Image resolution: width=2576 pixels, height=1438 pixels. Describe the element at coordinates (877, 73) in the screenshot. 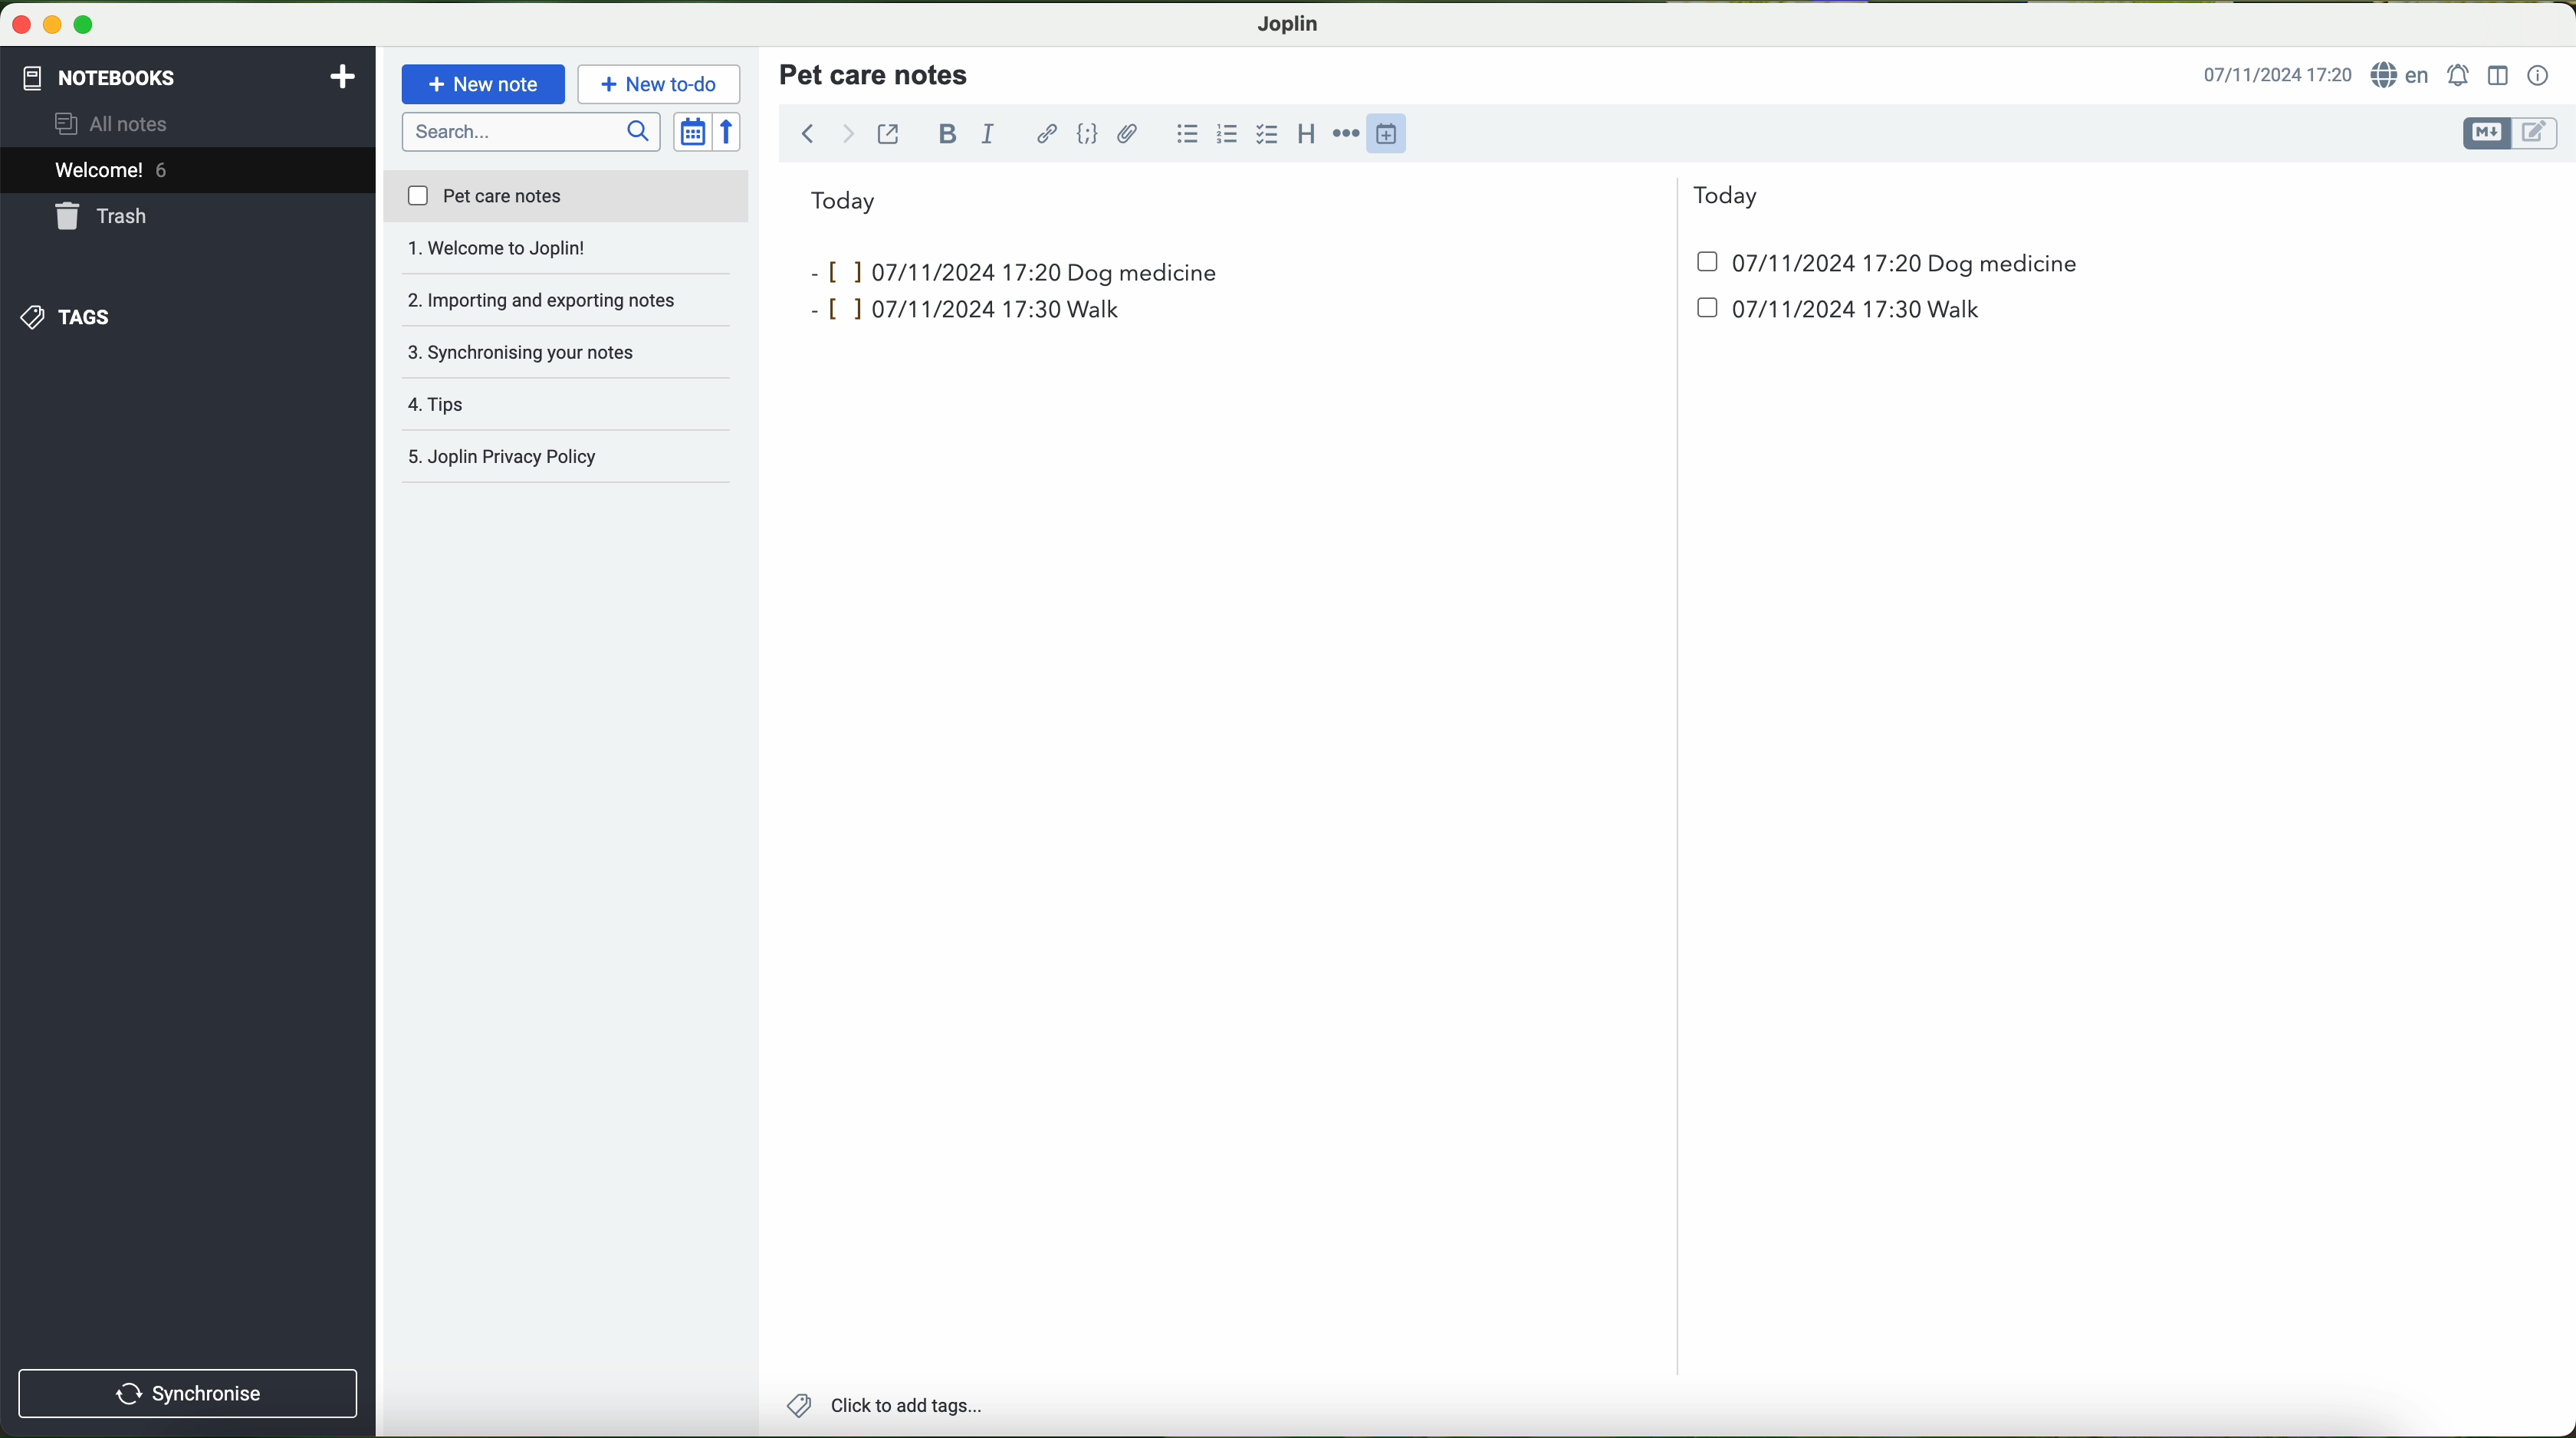

I see `title pet care notes` at that location.